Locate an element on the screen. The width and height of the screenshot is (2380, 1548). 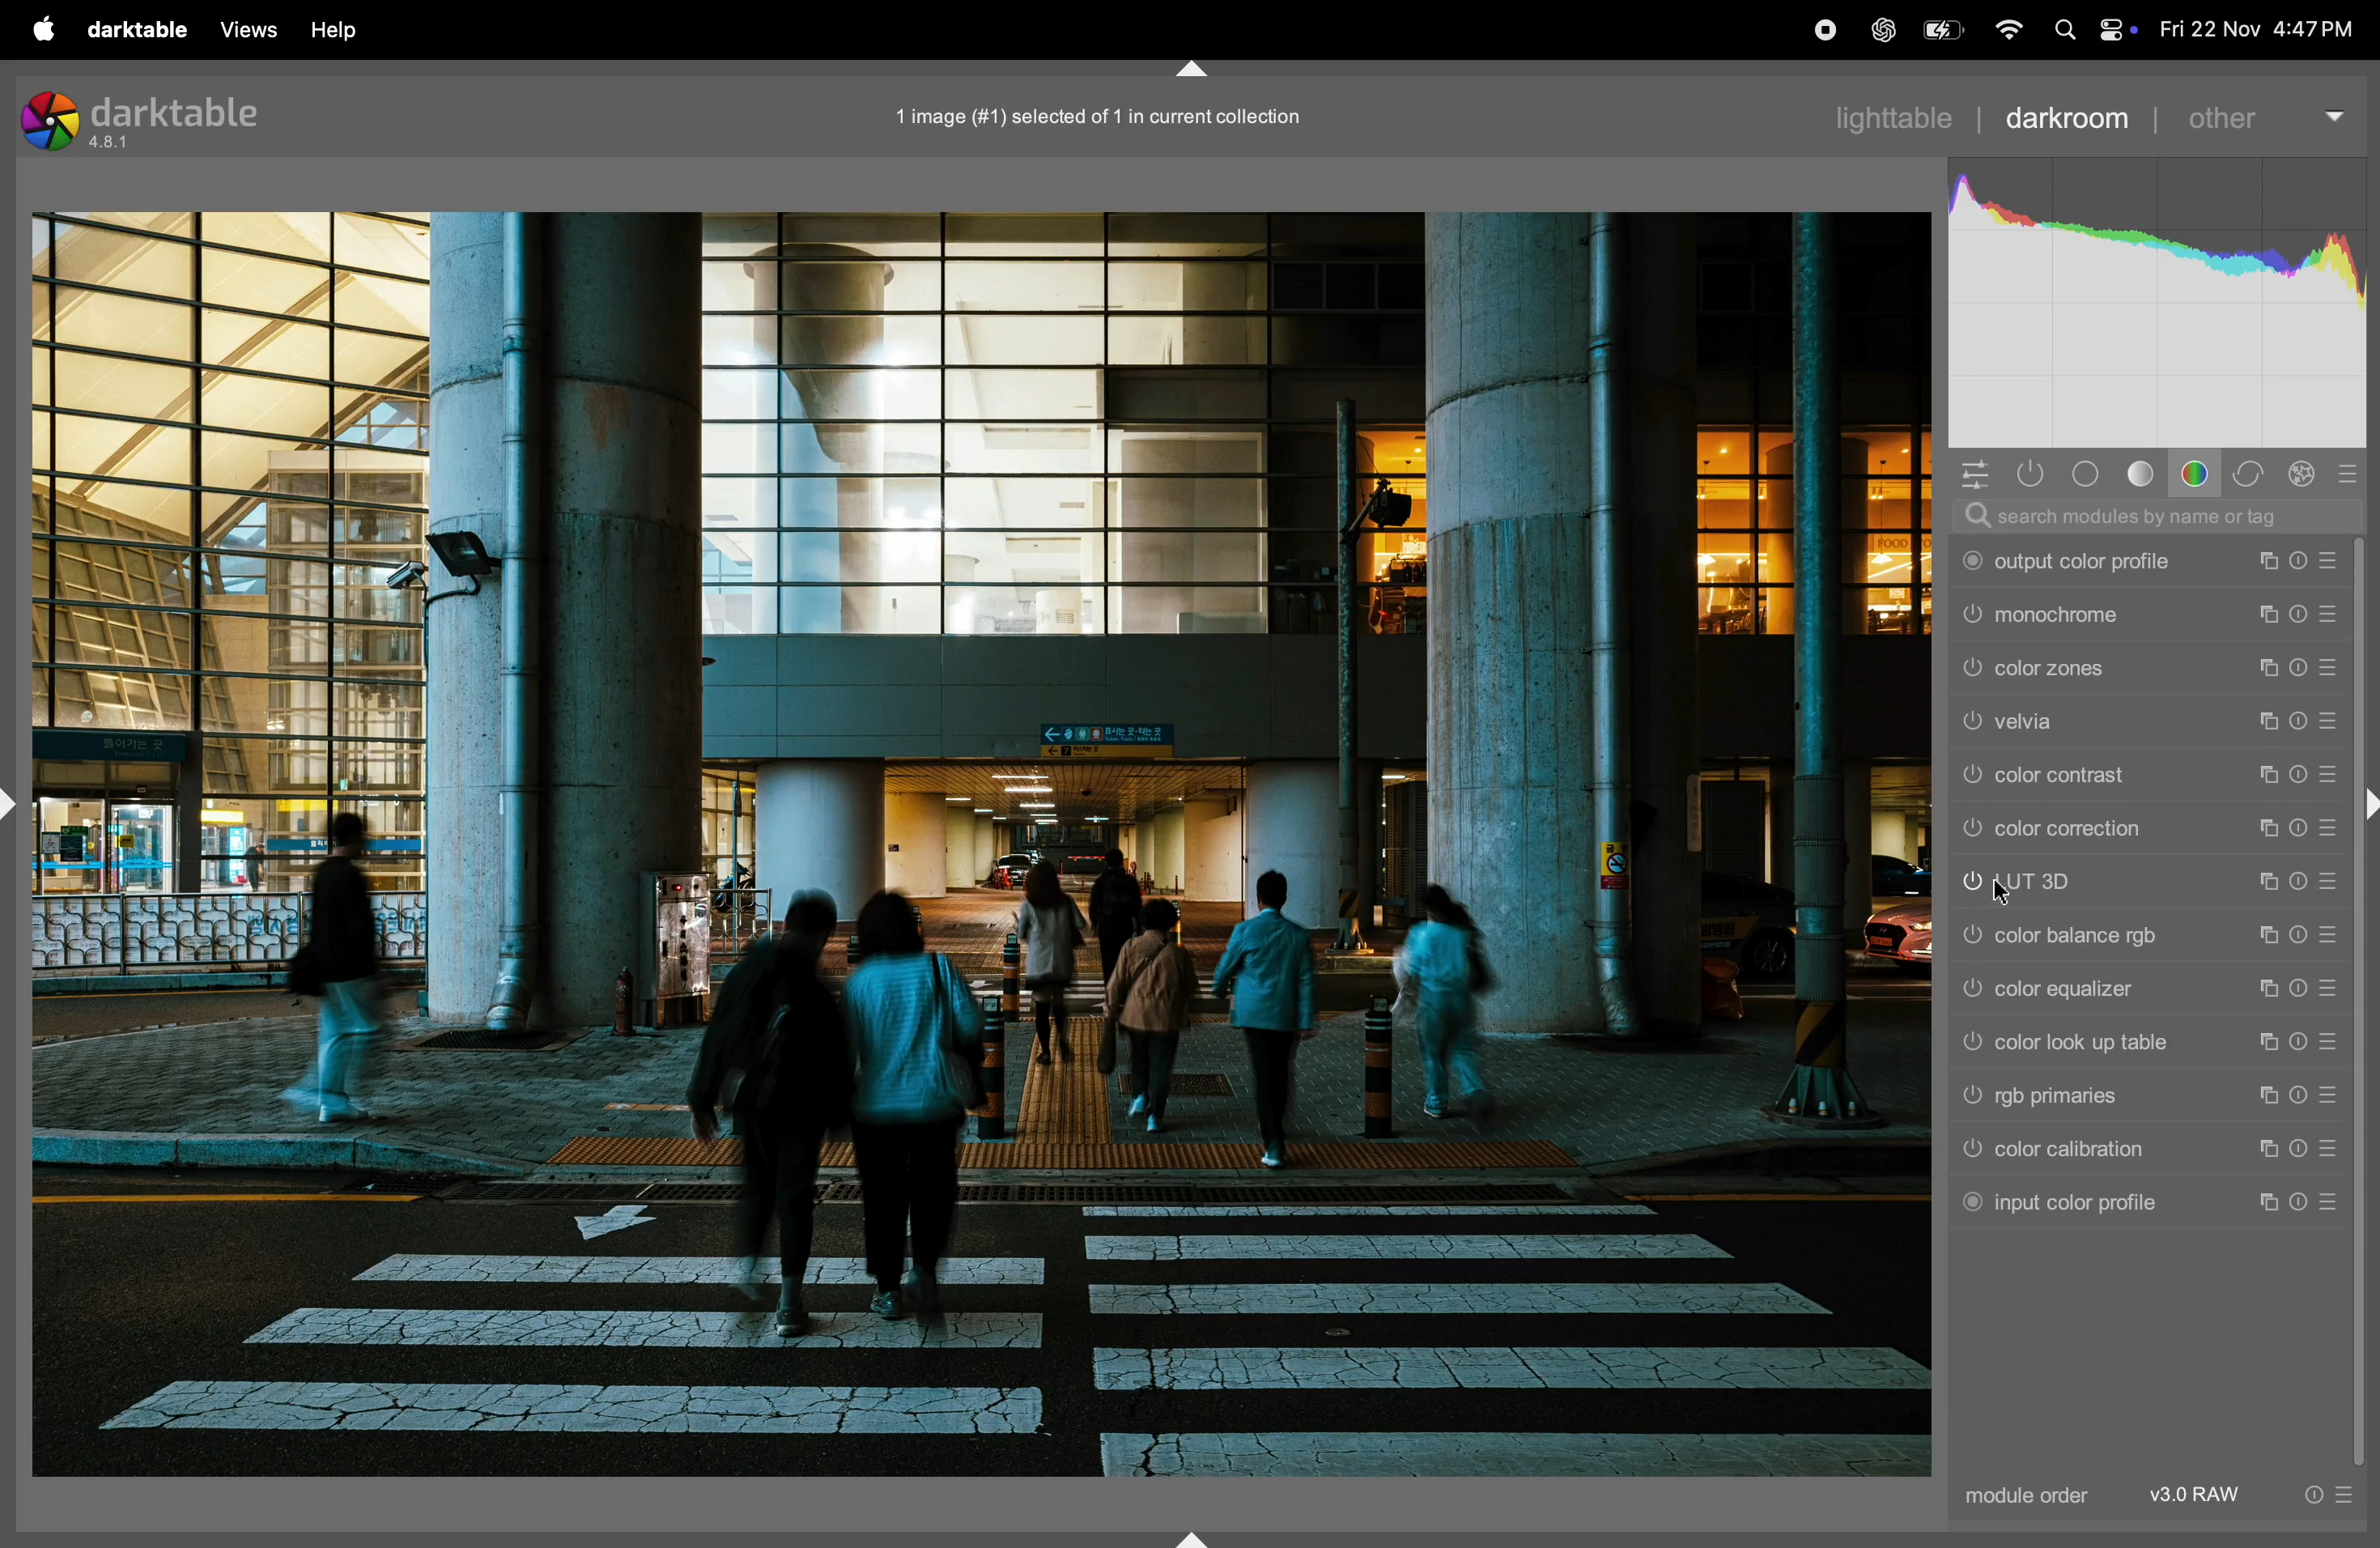
scroll bar is located at coordinates (2365, 1153).